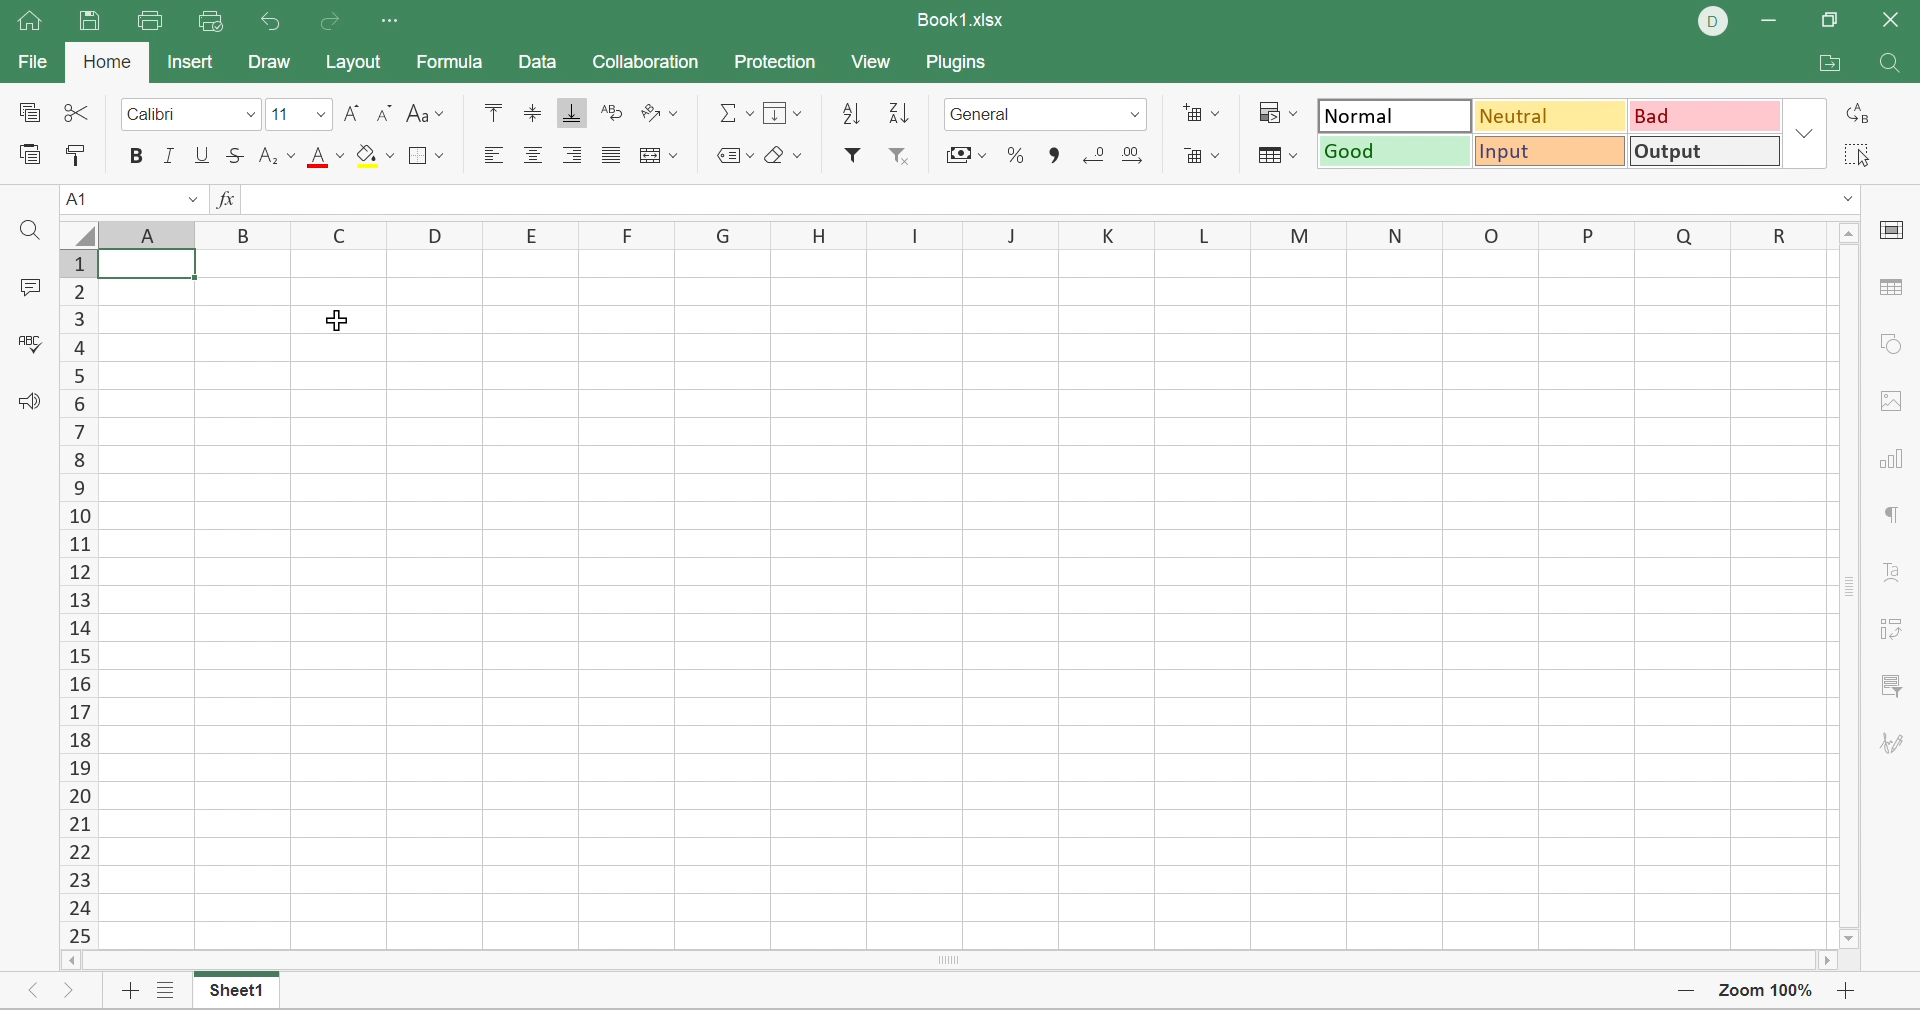 The image size is (1920, 1010). What do you see at coordinates (1843, 197) in the screenshot?
I see `Drop Down` at bounding box center [1843, 197].